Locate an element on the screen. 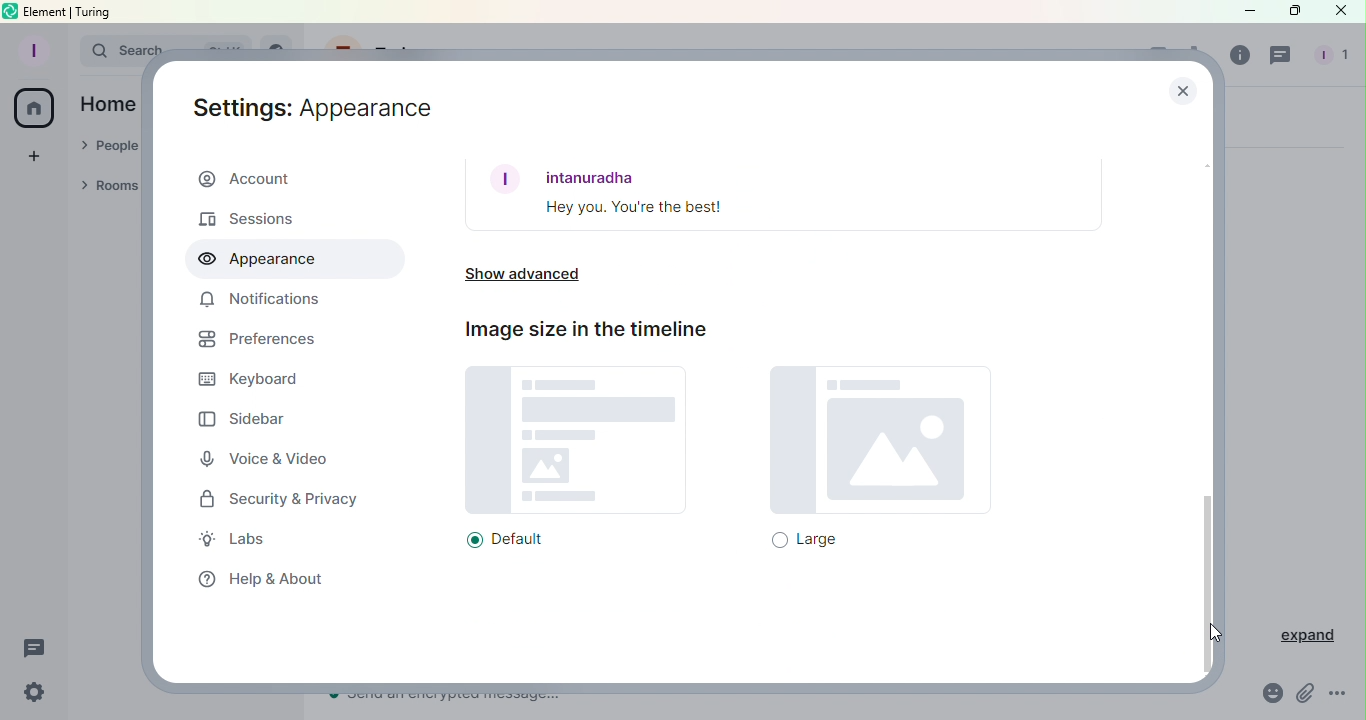 This screenshot has width=1366, height=720. More Options is located at coordinates (1340, 697).